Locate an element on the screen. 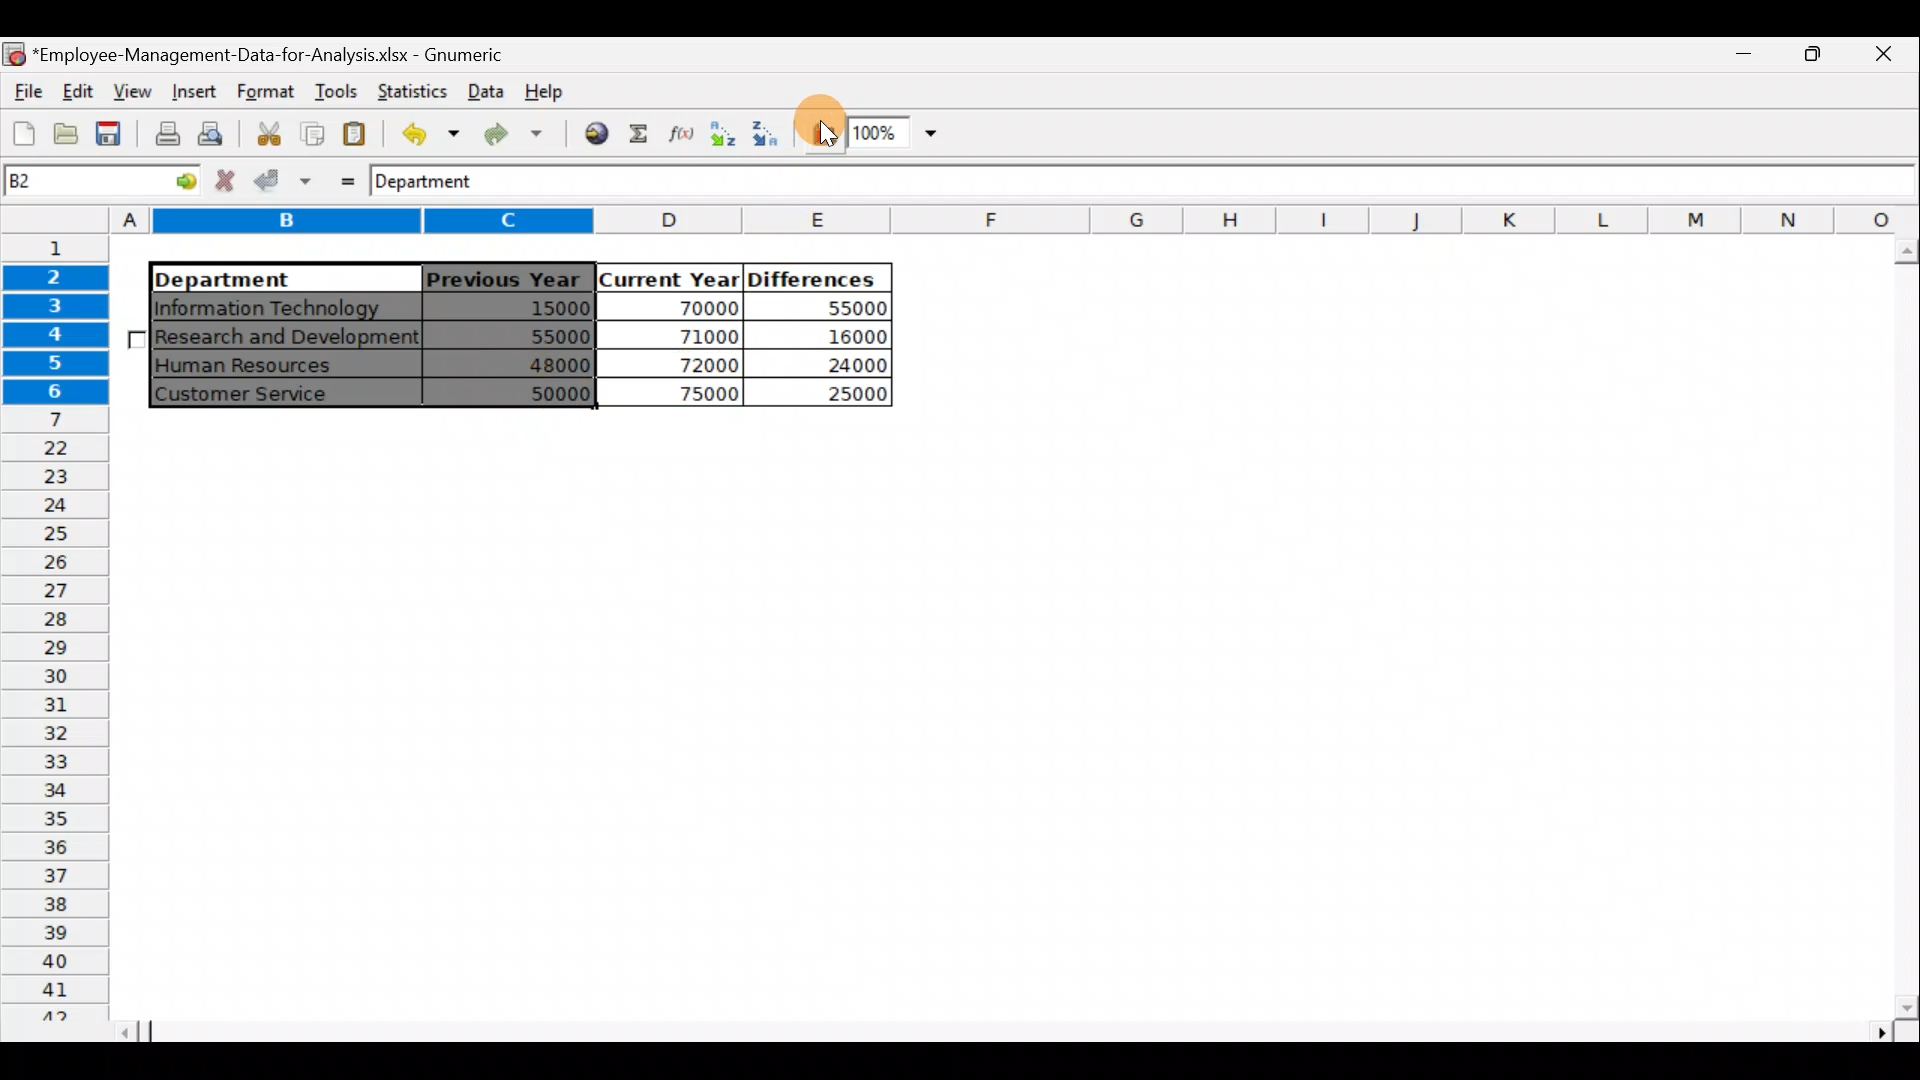 The image size is (1920, 1080). Research and Development is located at coordinates (288, 339).